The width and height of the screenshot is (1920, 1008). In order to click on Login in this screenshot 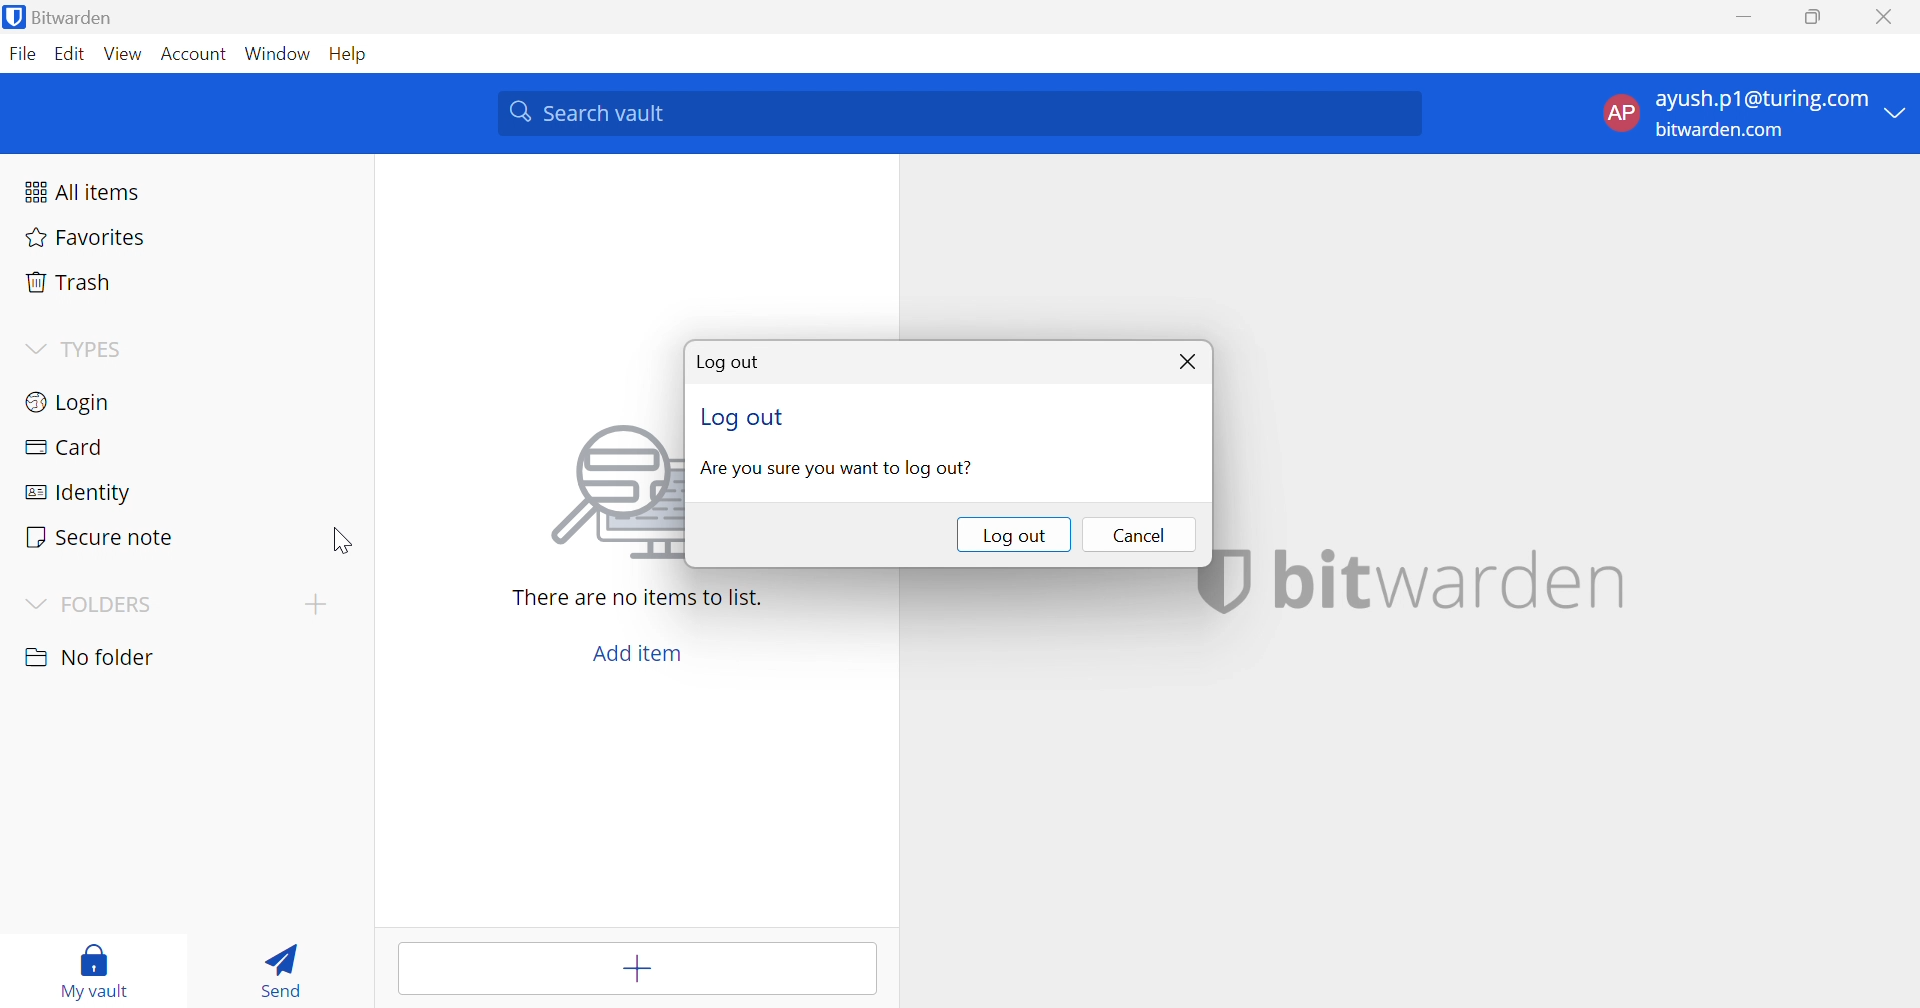, I will do `click(69, 405)`.